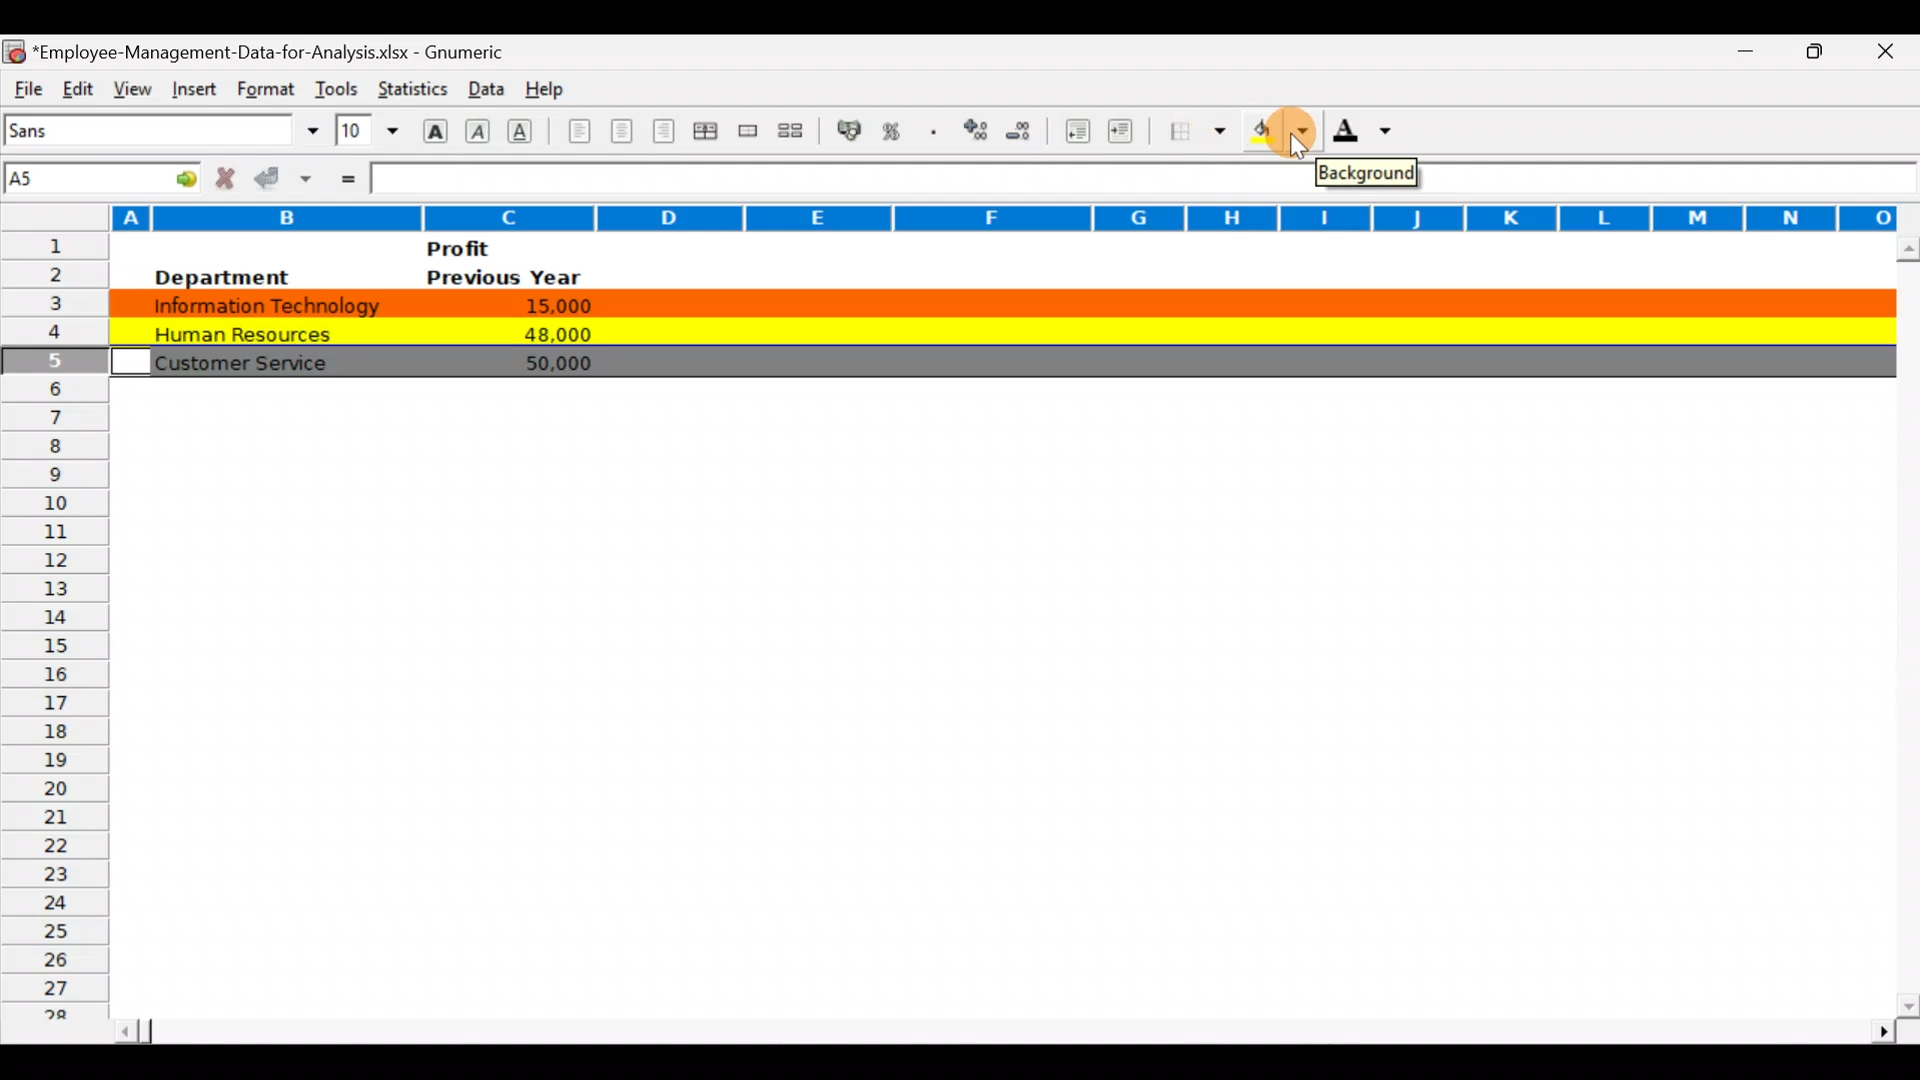 This screenshot has height=1080, width=1920. I want to click on Foreground, so click(1369, 137).